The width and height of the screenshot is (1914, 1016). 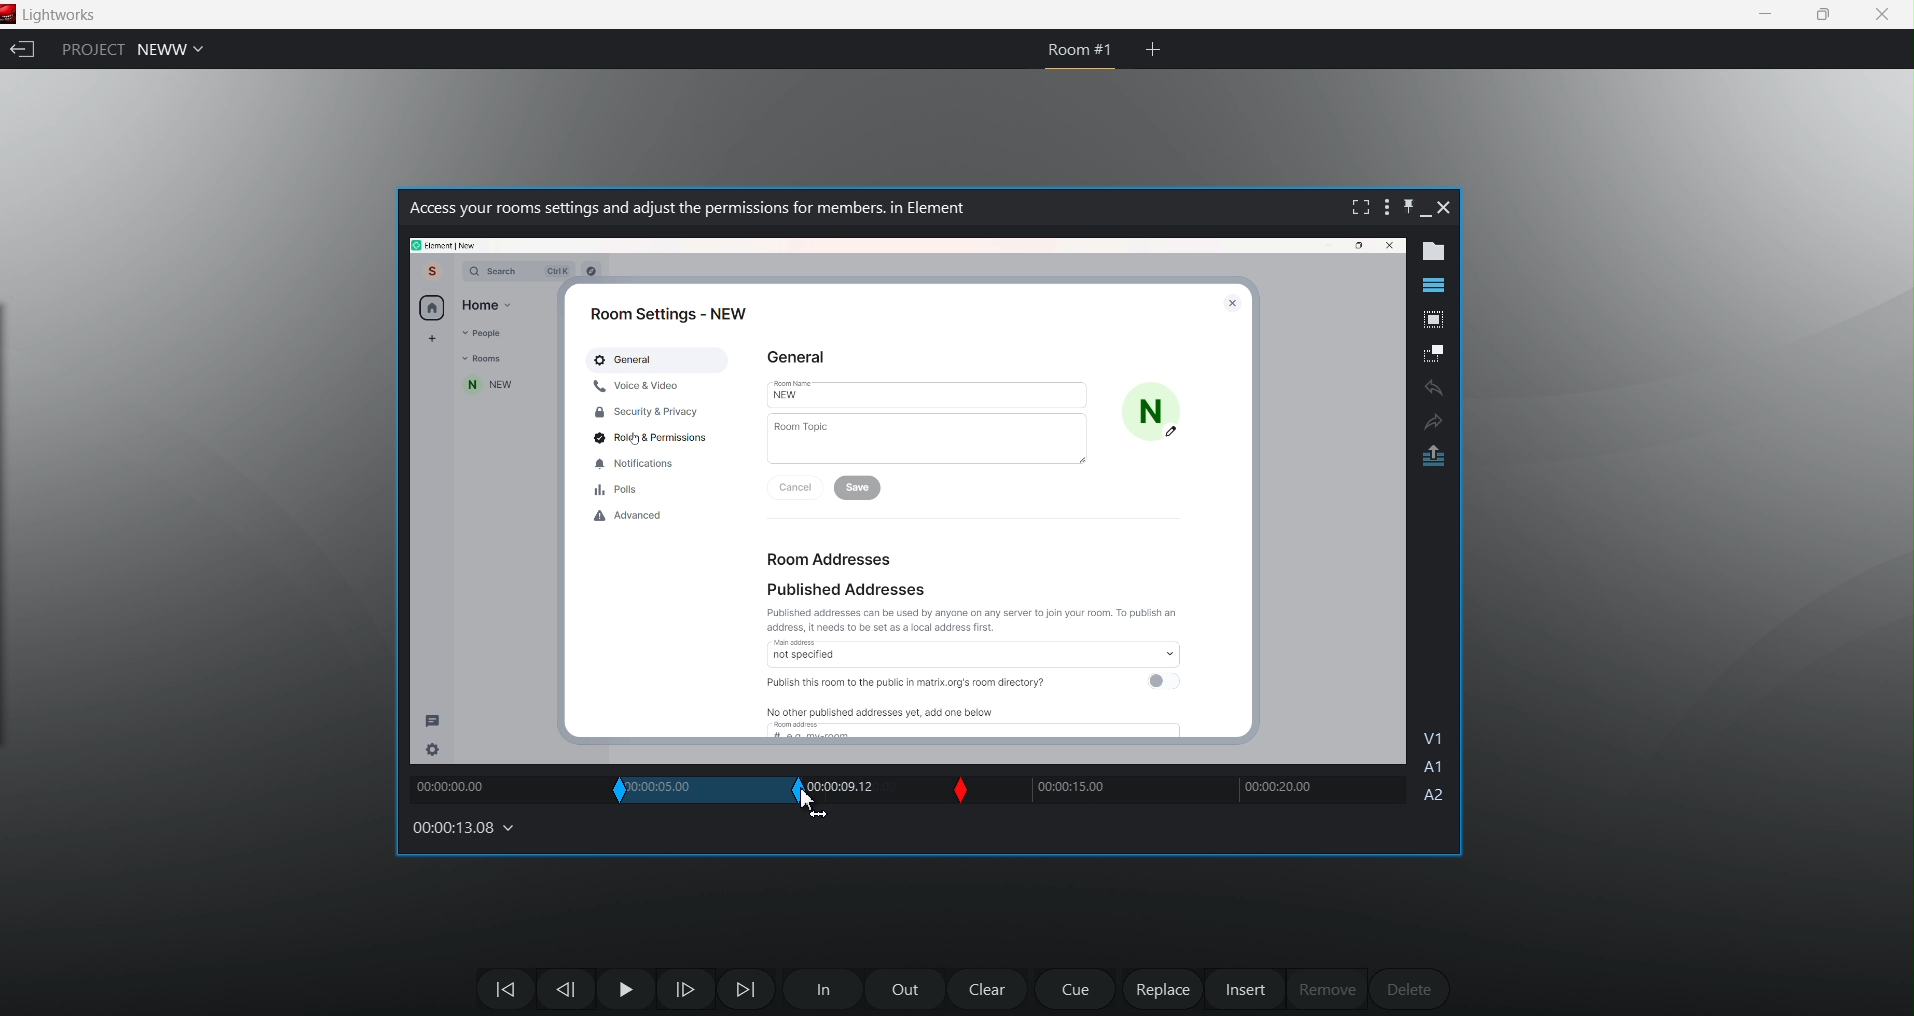 I want to click on exit current project, so click(x=23, y=51).